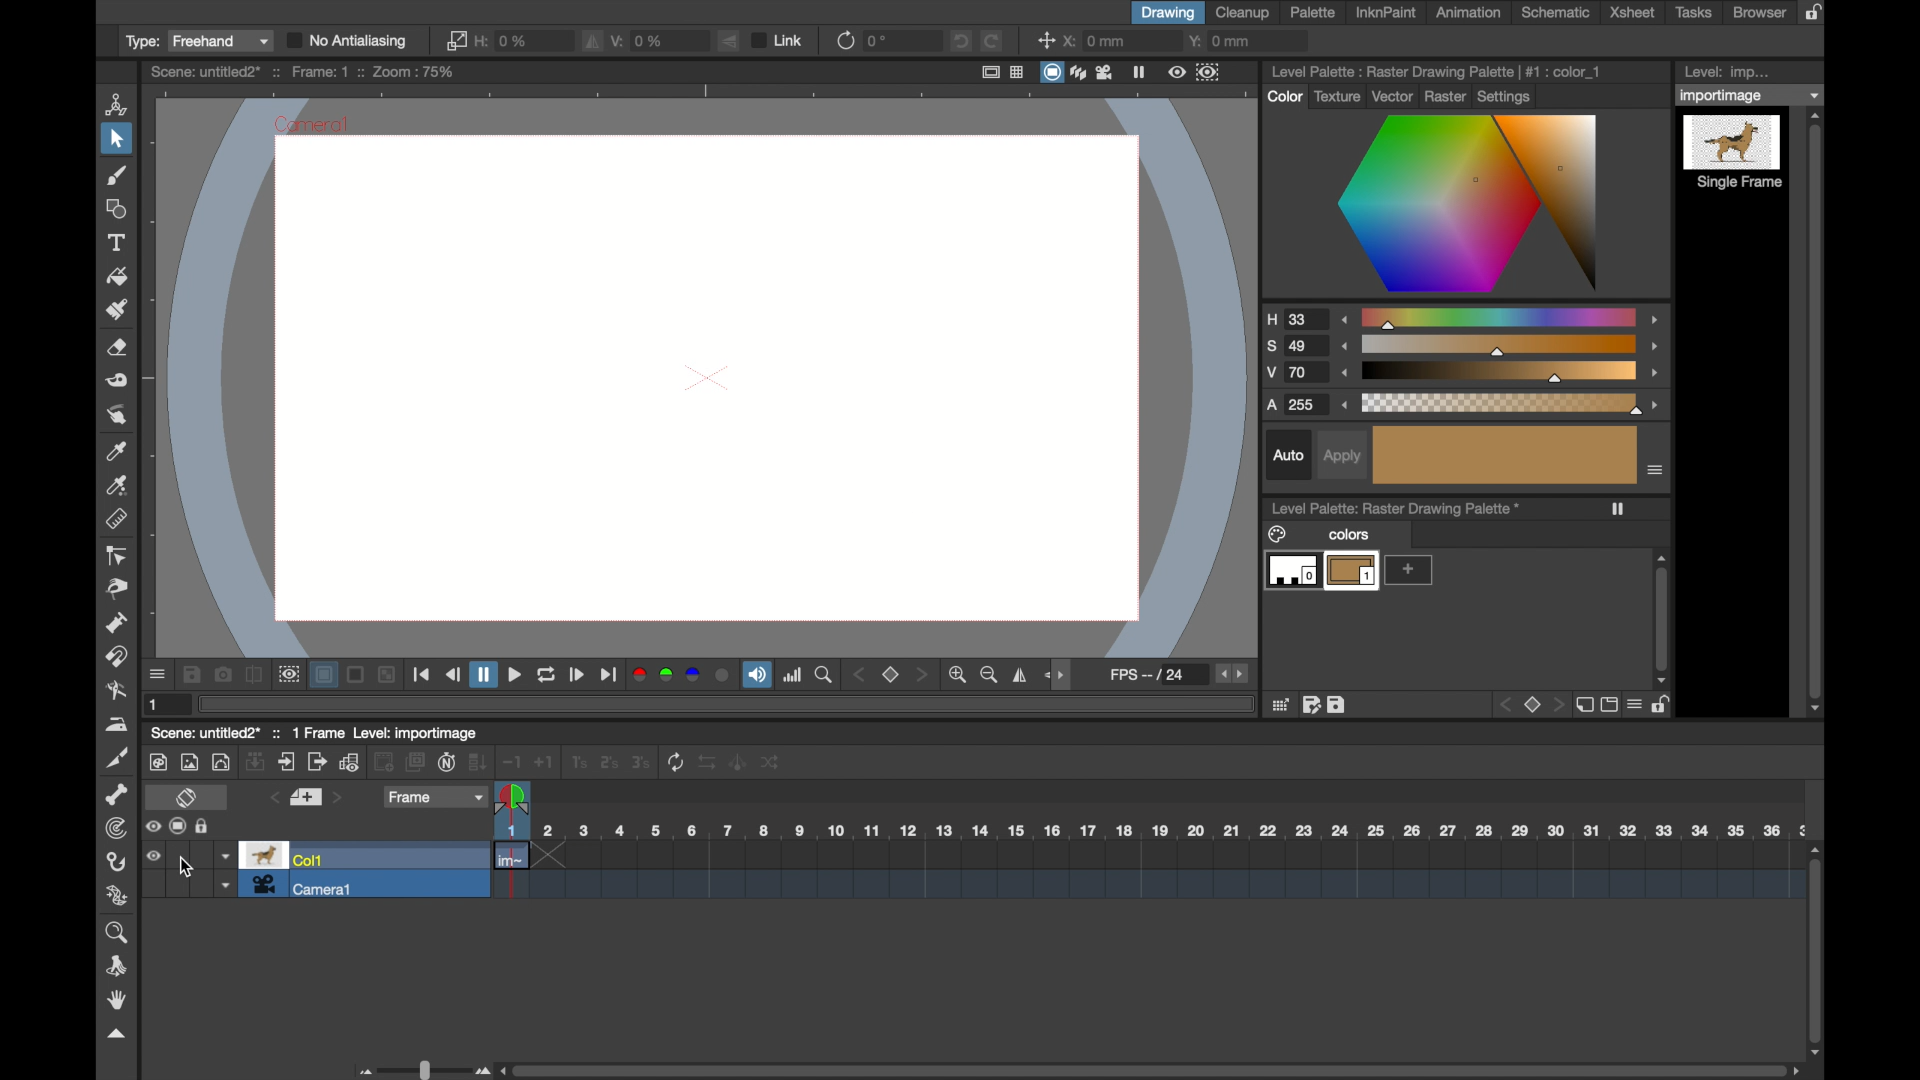 This screenshot has width=1920, height=1080. What do you see at coordinates (1388, 95) in the screenshot?
I see `vector` at bounding box center [1388, 95].